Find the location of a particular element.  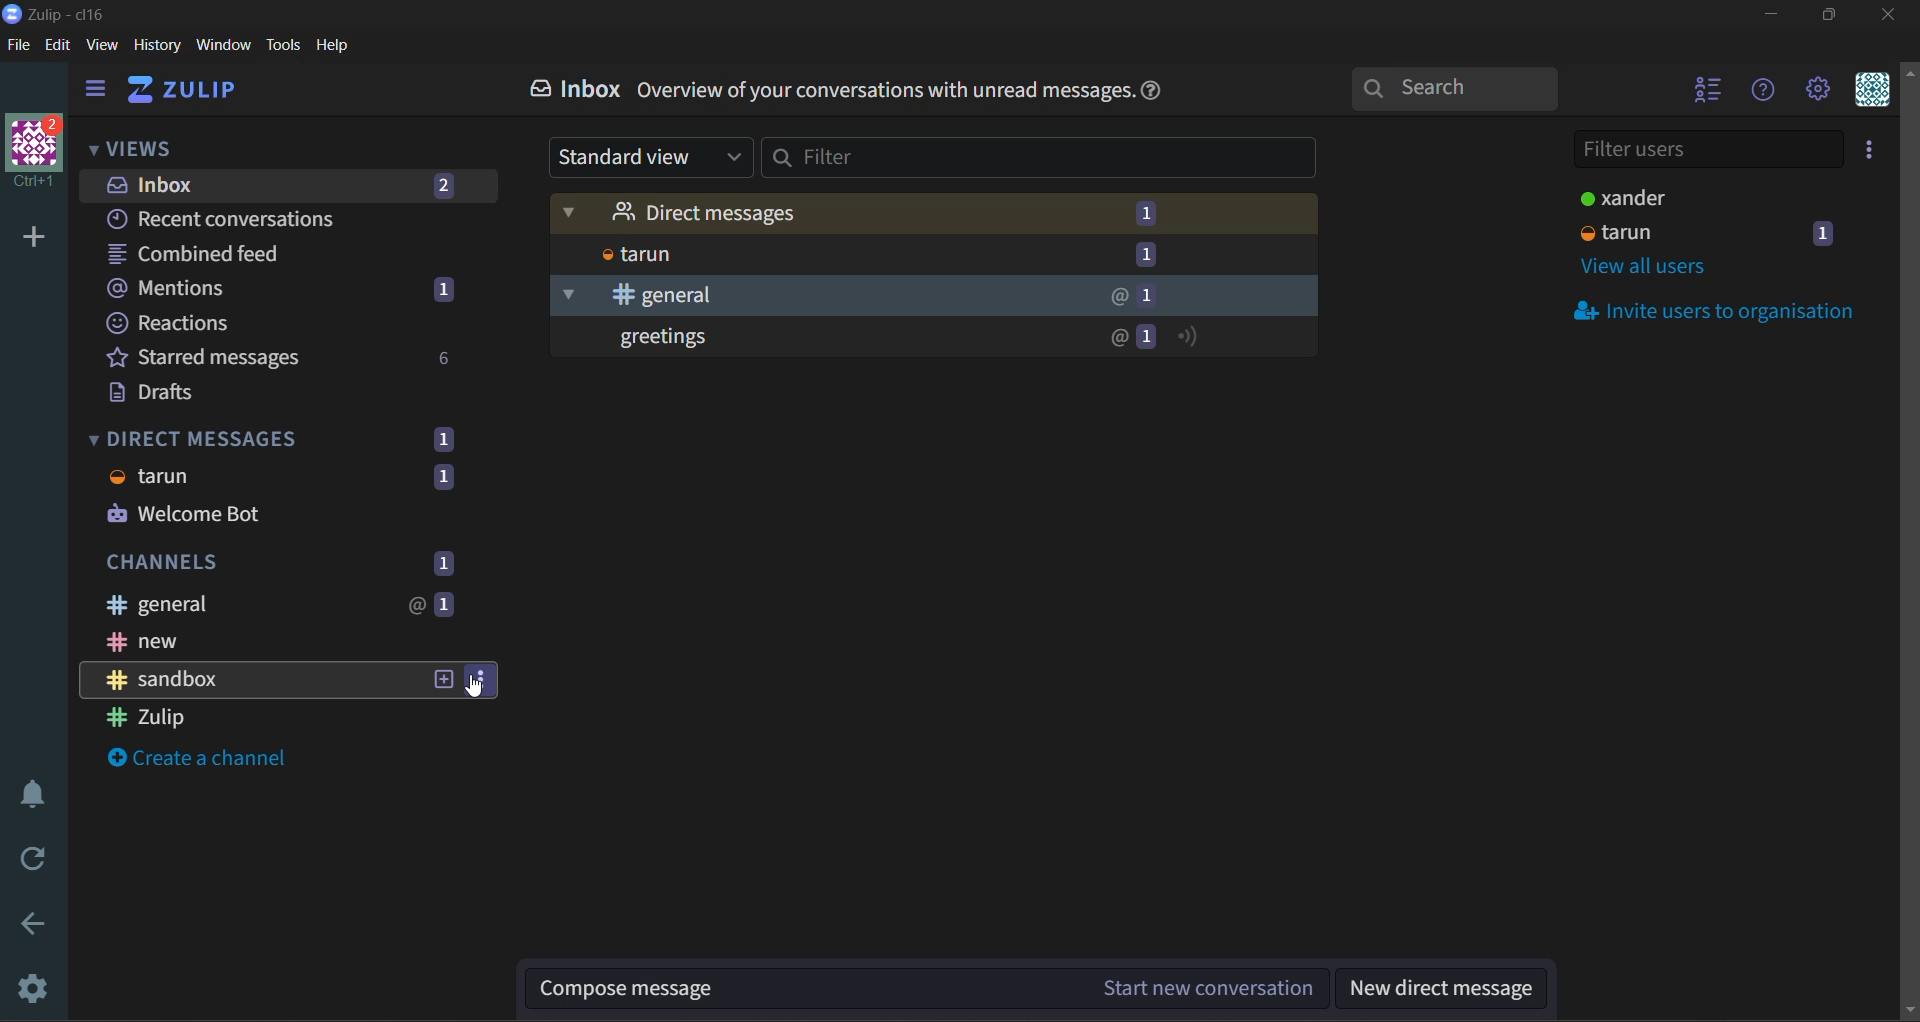

Cursor is located at coordinates (479, 691).